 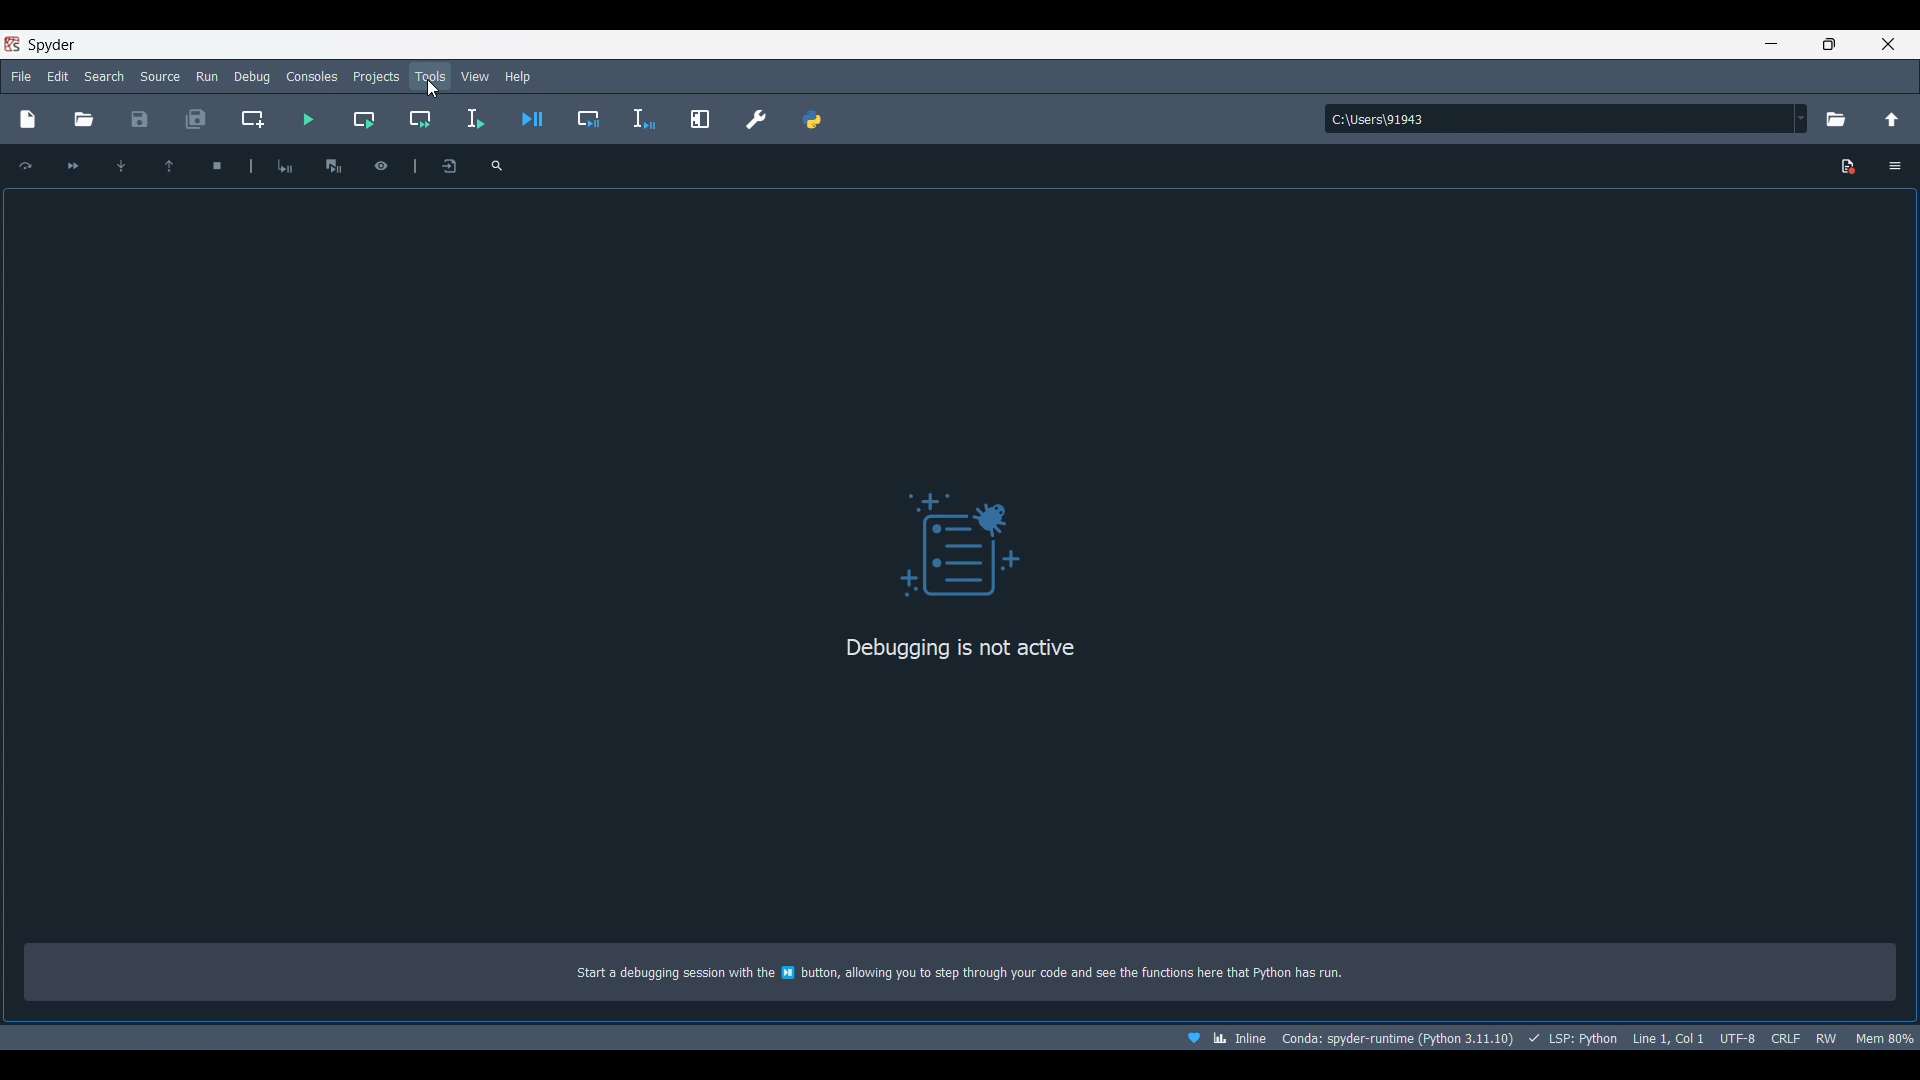 I want to click on Panel logo and description, so click(x=964, y=565).